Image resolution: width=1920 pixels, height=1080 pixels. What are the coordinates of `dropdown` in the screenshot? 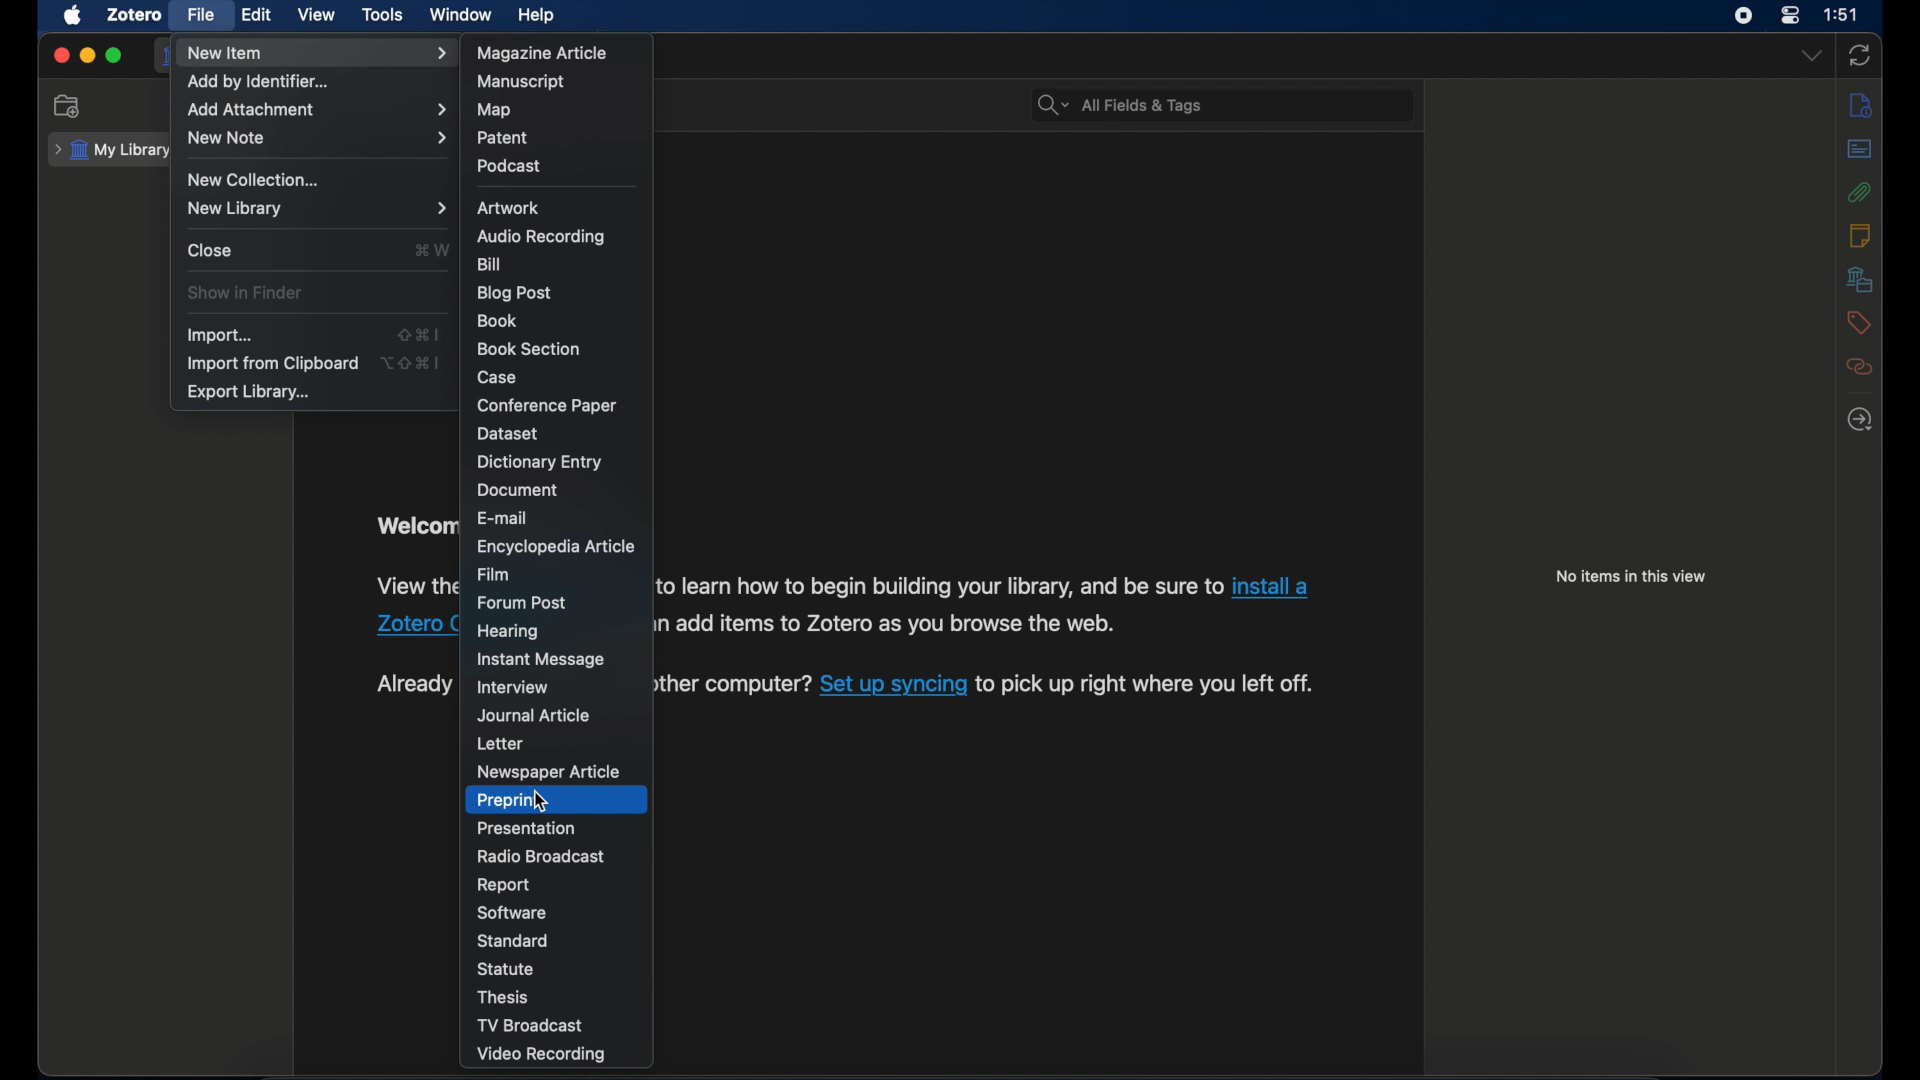 It's located at (1811, 54).